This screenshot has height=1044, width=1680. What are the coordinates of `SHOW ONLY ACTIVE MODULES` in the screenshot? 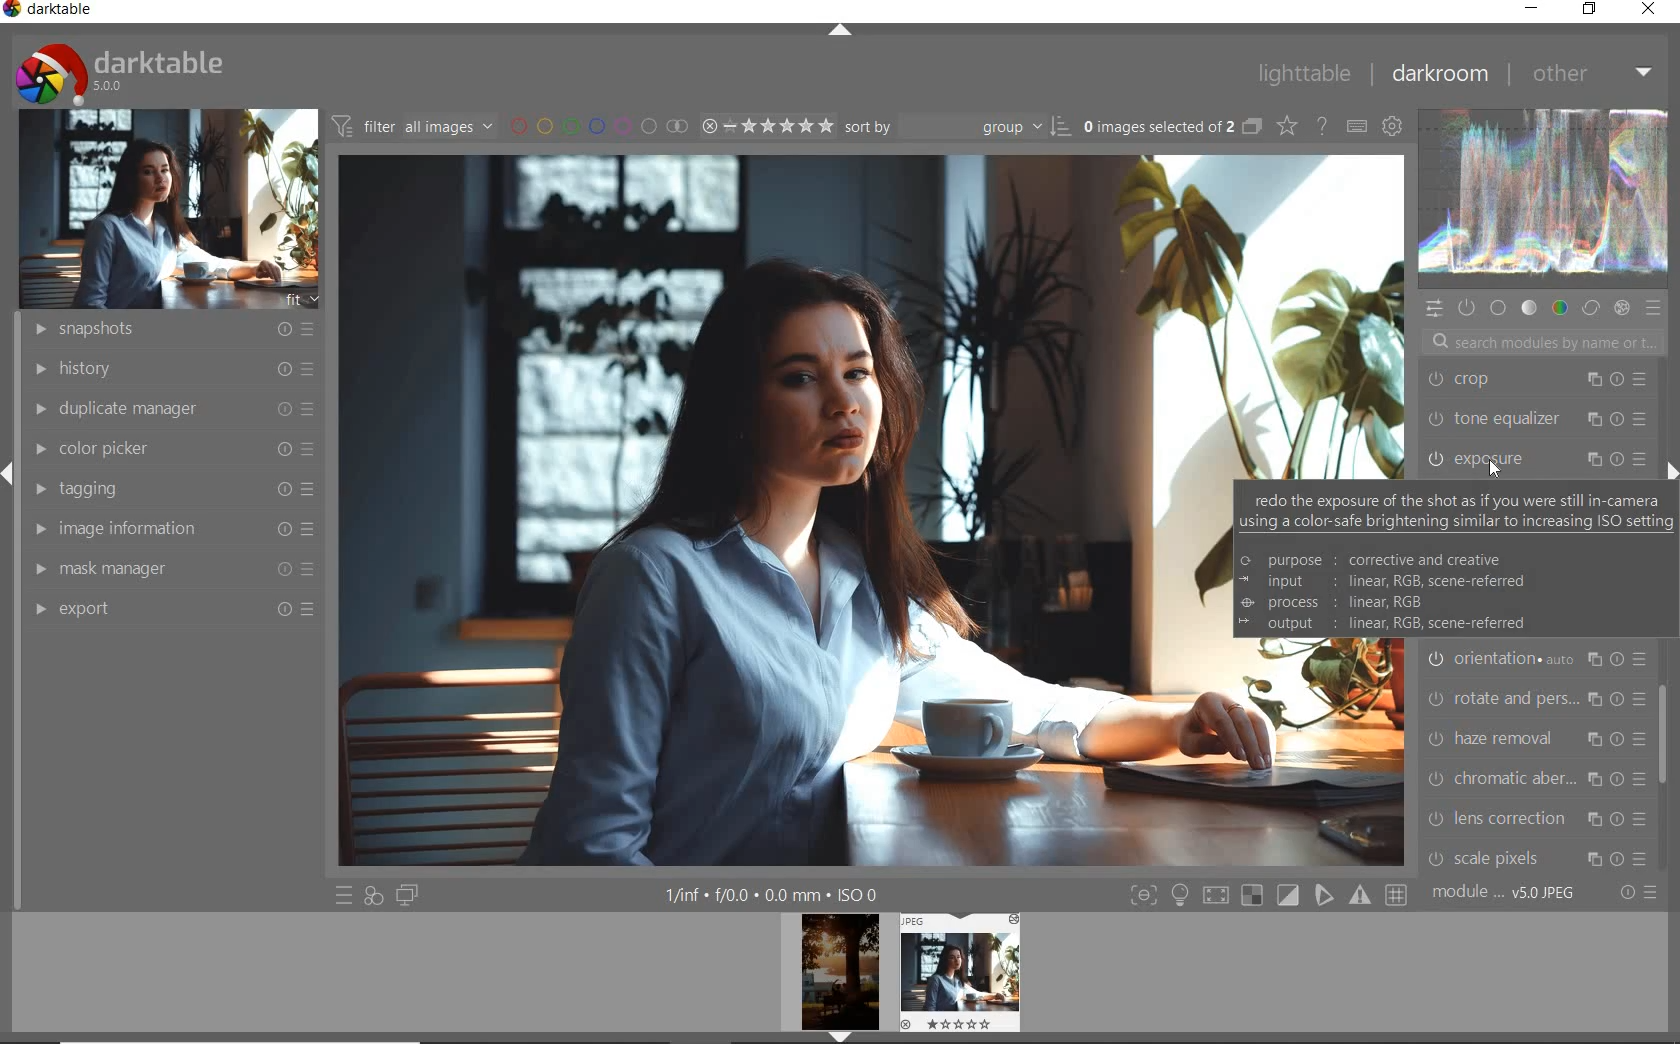 It's located at (1466, 309).